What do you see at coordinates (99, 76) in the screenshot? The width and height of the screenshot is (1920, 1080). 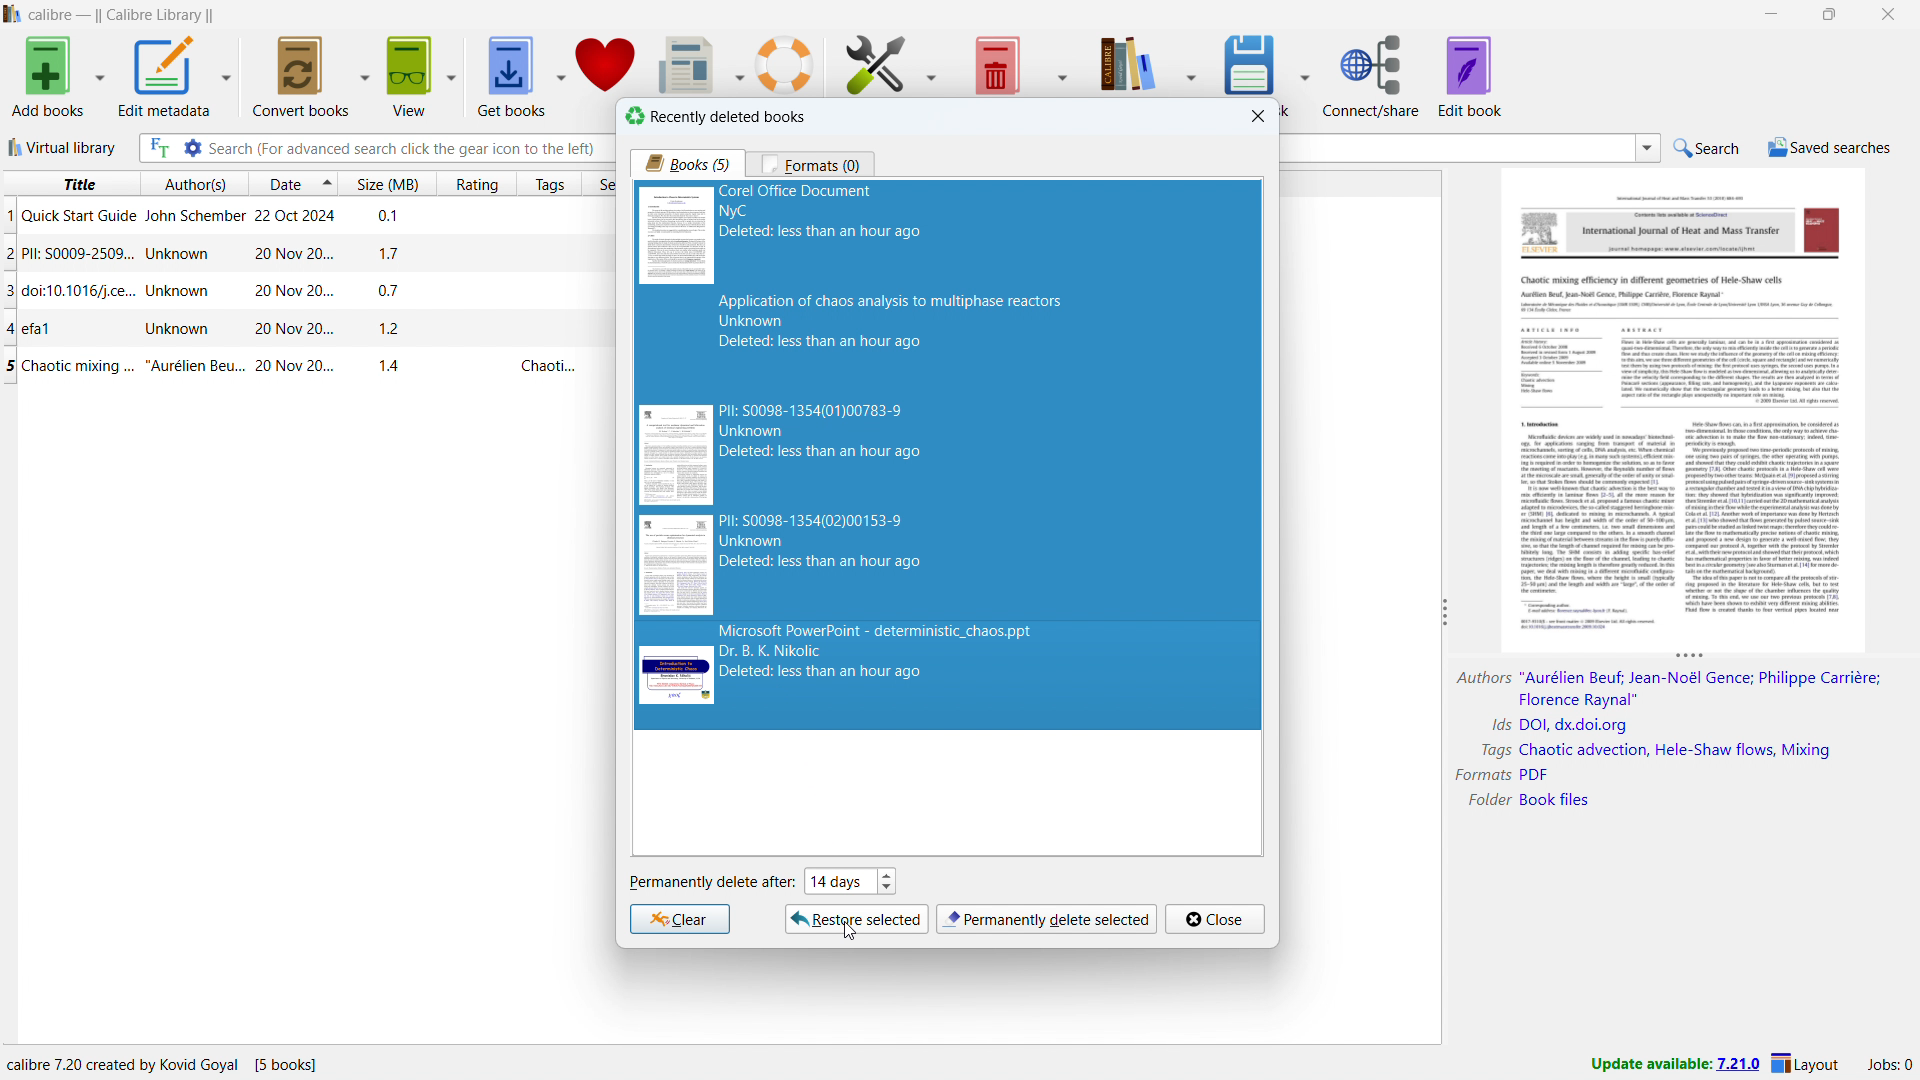 I see `add books options` at bounding box center [99, 76].